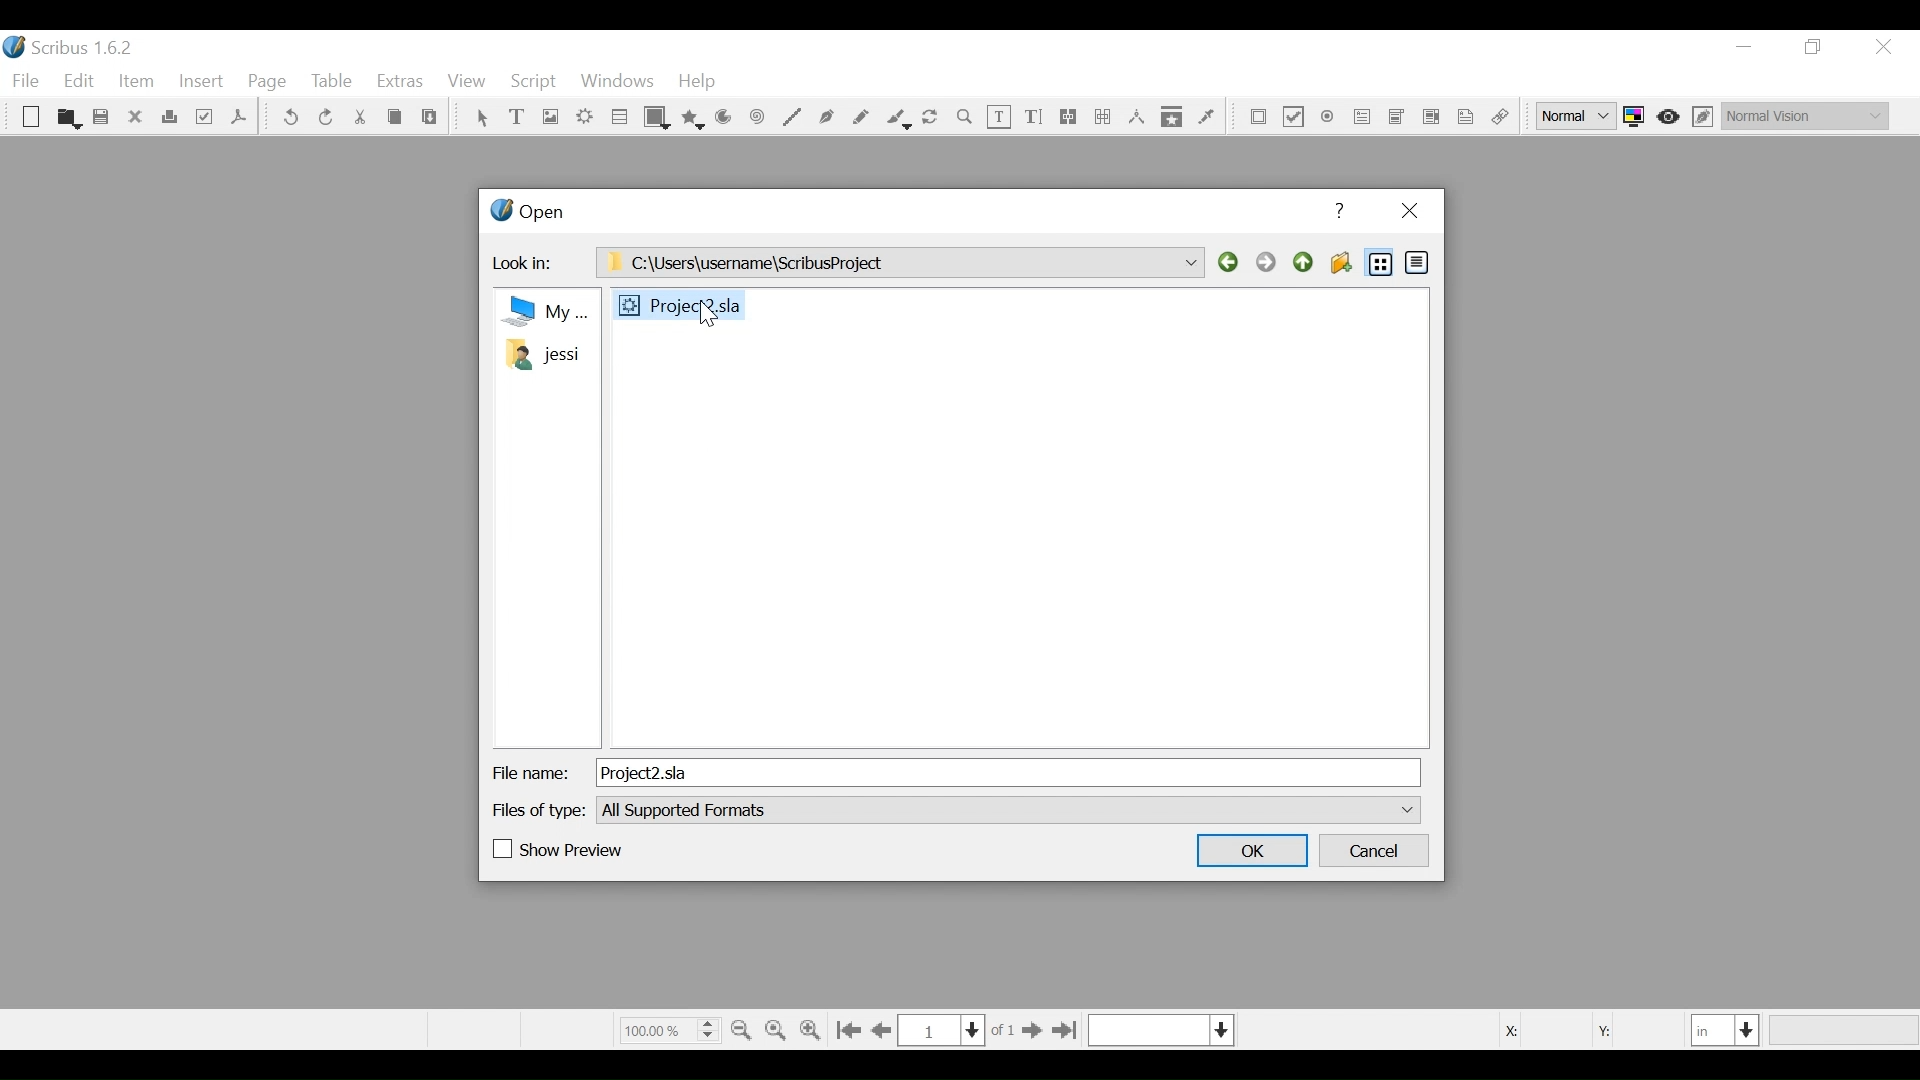 This screenshot has width=1920, height=1080. Describe the element at coordinates (1705, 116) in the screenshot. I see `Edit in Preview mode` at that location.